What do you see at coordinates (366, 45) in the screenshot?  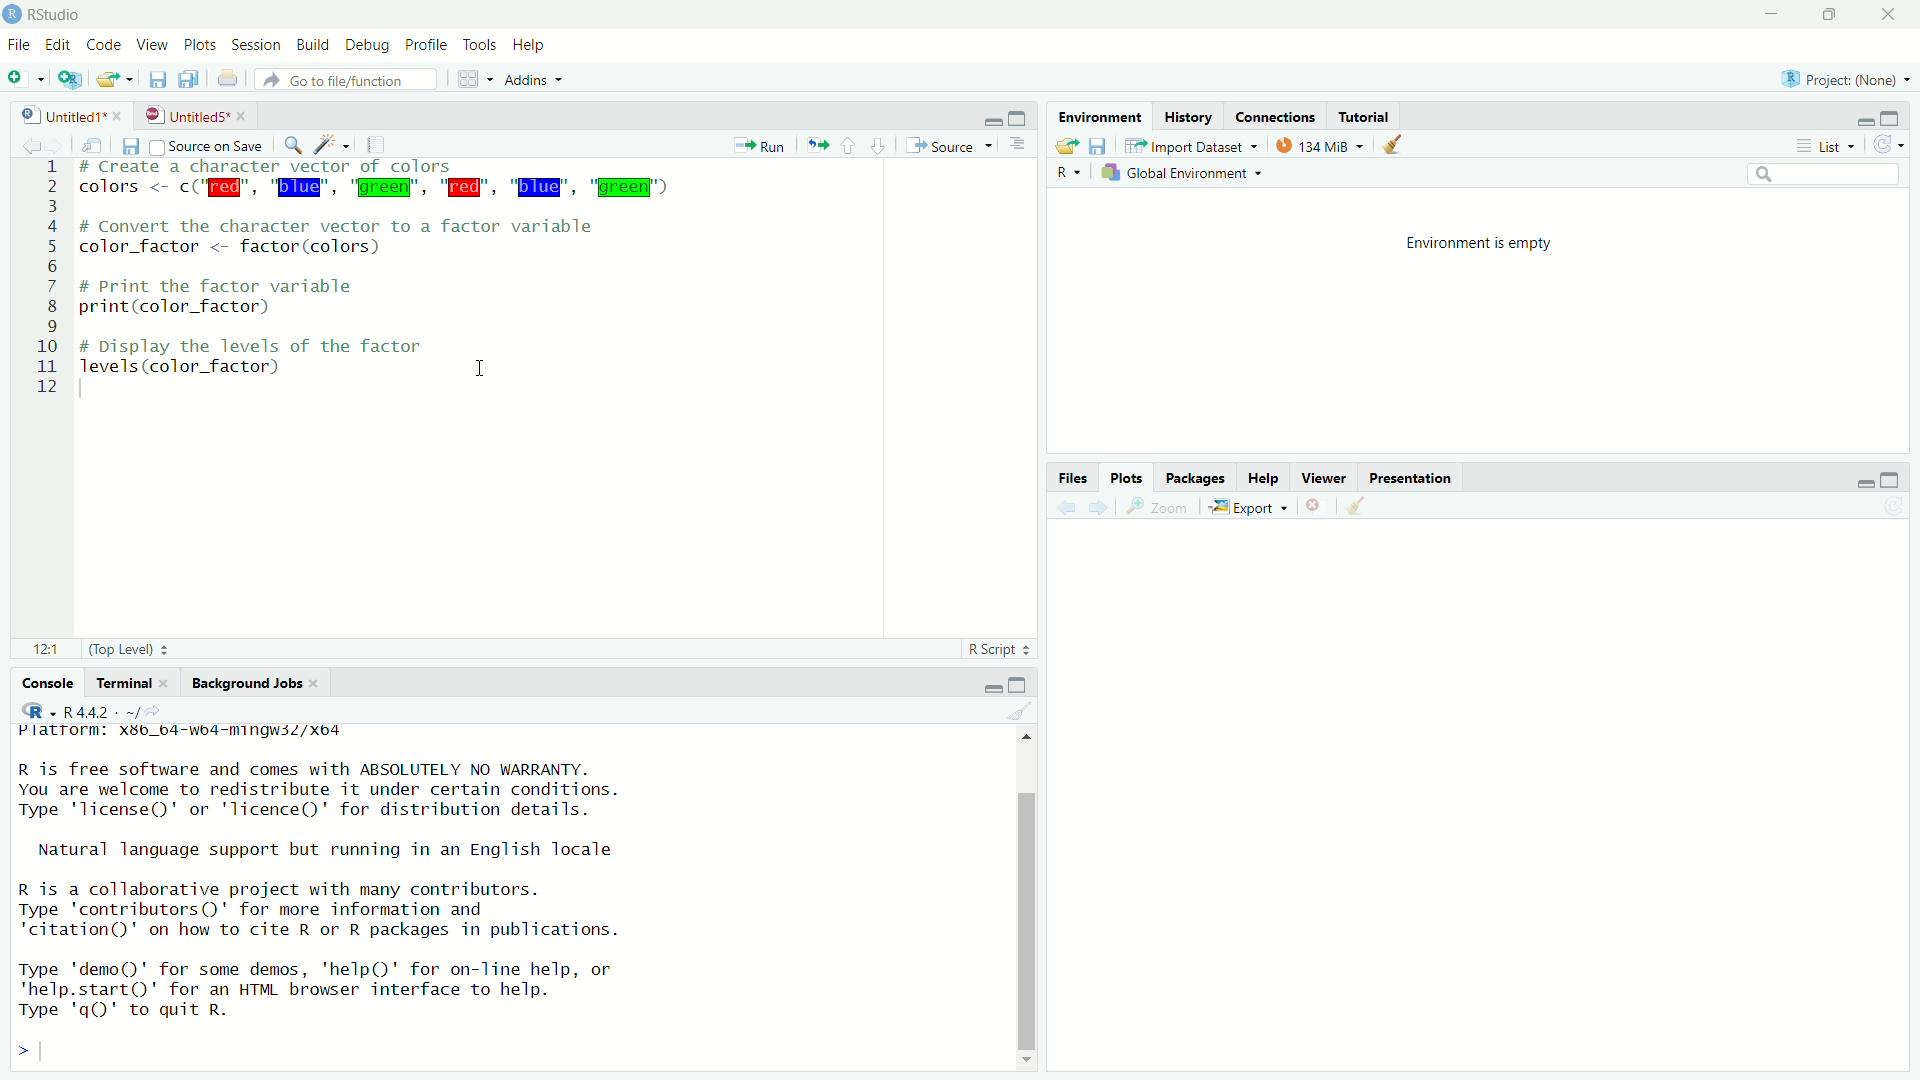 I see `debug` at bounding box center [366, 45].